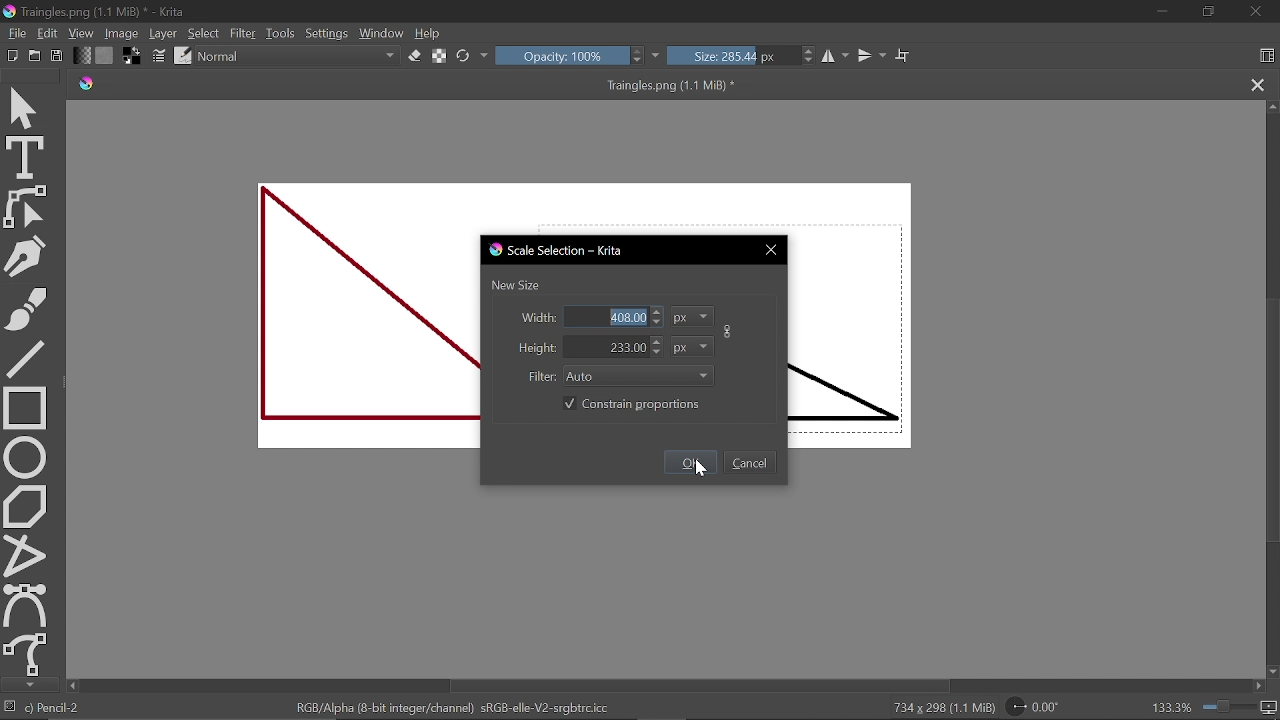  What do you see at coordinates (661, 686) in the screenshot?
I see `Scroll bar` at bounding box center [661, 686].